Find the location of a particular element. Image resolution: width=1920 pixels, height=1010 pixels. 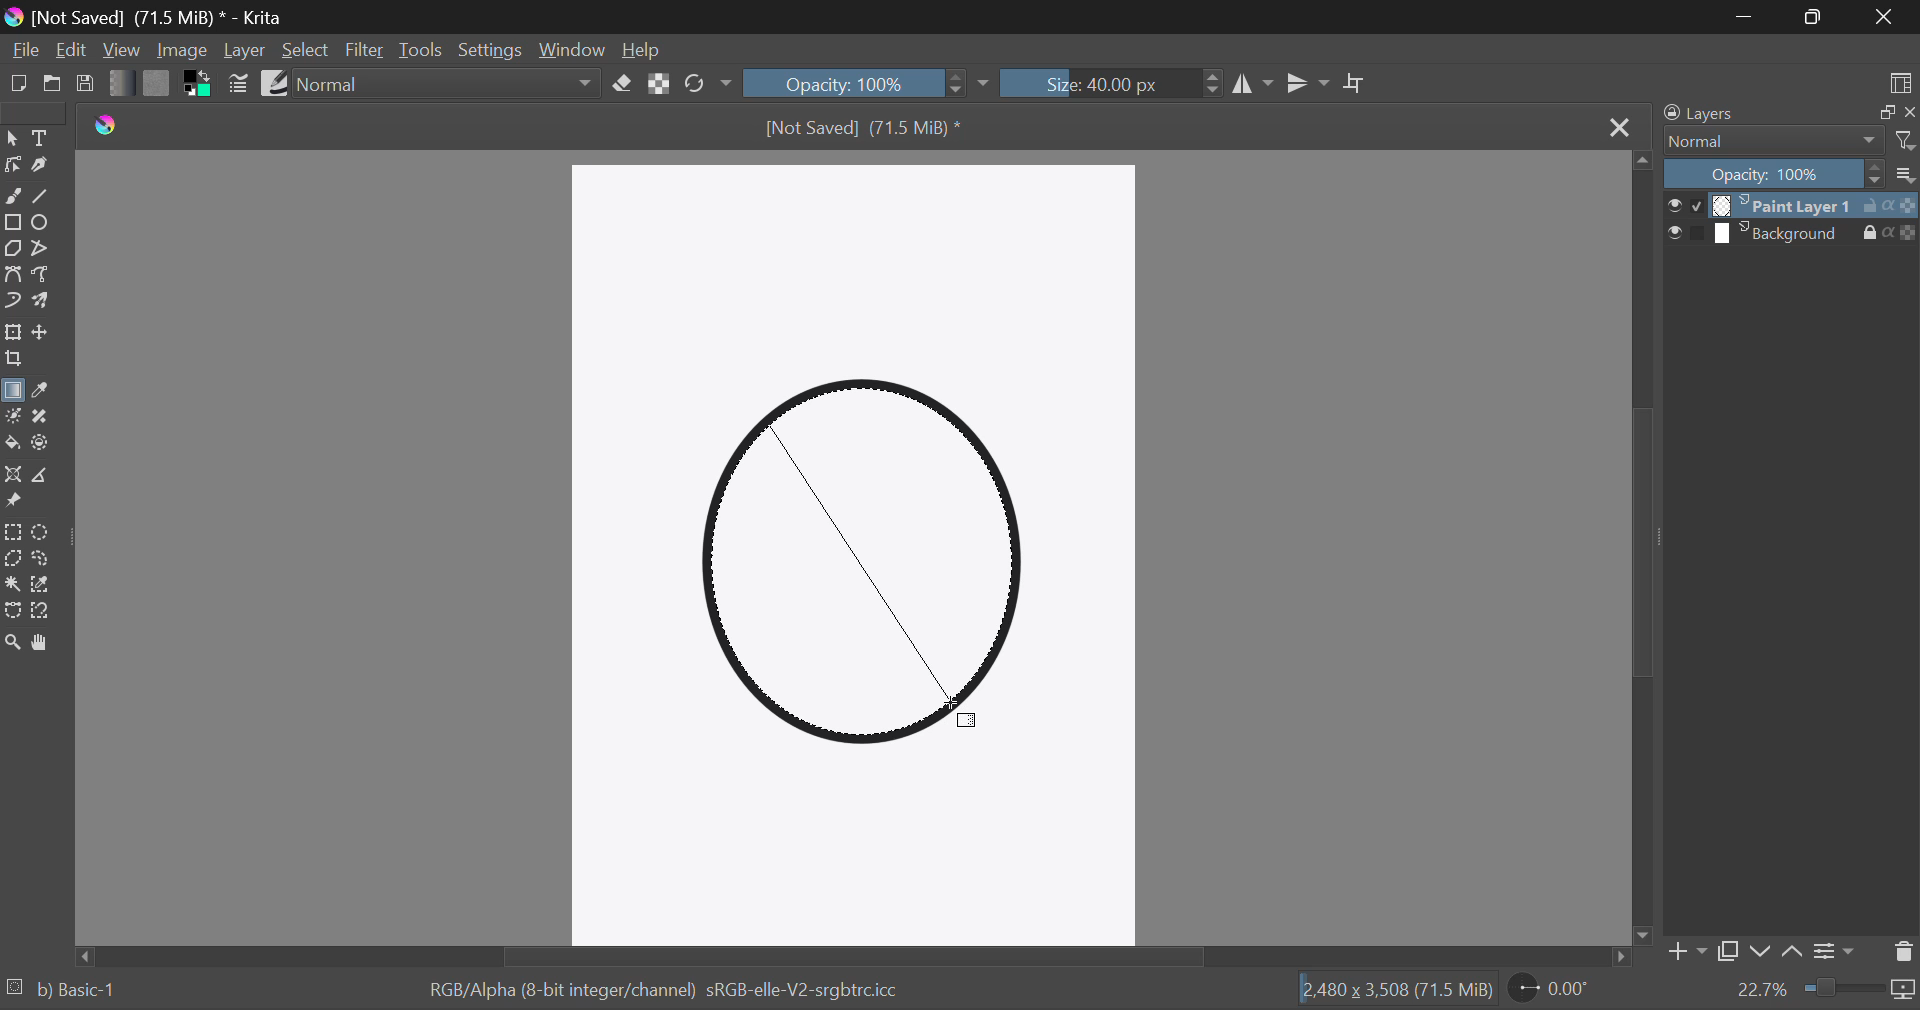

Bezier Curve Selection is located at coordinates (13, 613).